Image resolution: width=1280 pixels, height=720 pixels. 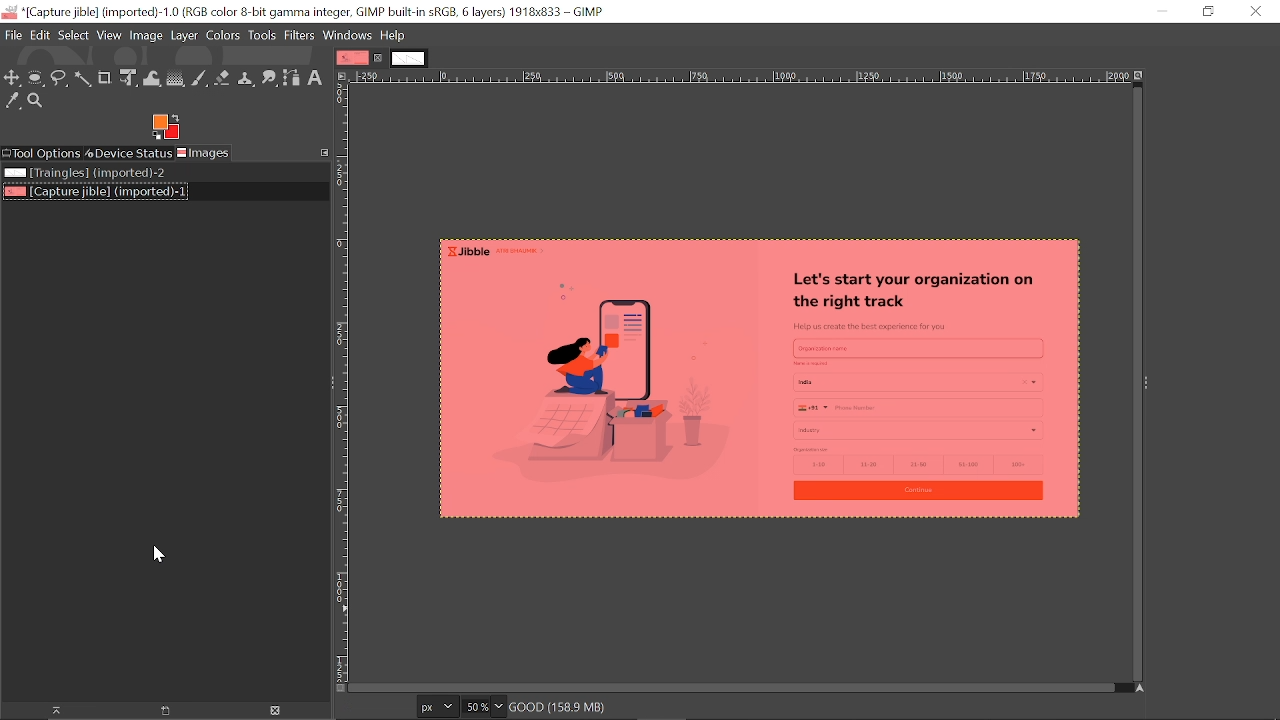 I want to click on Smudge tool, so click(x=270, y=77).